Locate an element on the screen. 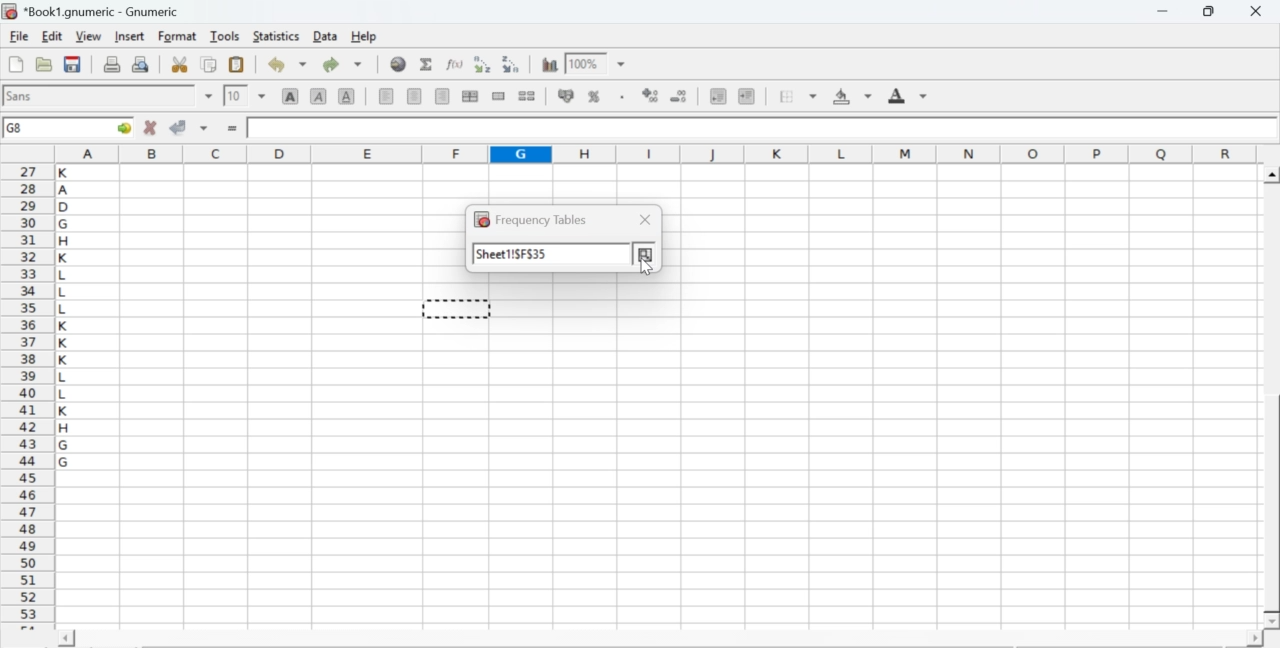  merge a range of cells is located at coordinates (499, 96).